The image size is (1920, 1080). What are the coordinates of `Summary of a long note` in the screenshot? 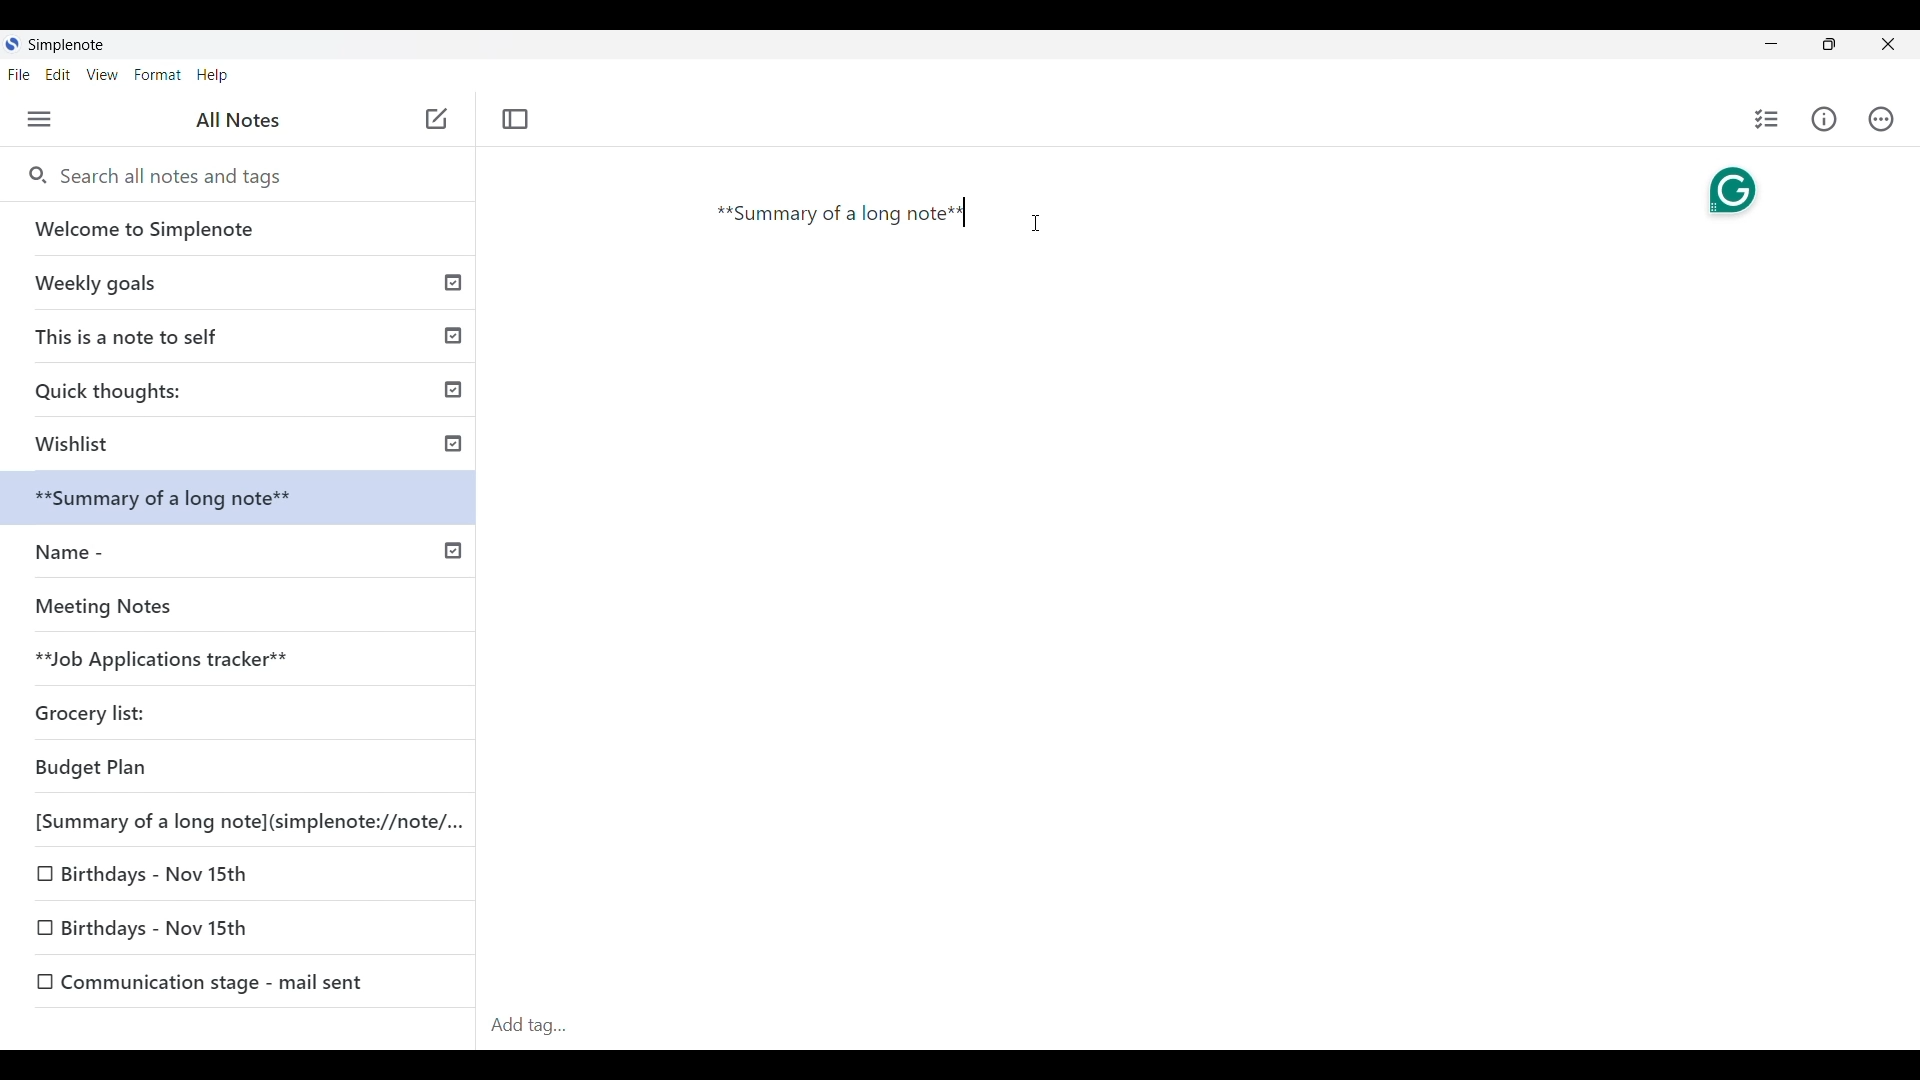 It's located at (237, 494).